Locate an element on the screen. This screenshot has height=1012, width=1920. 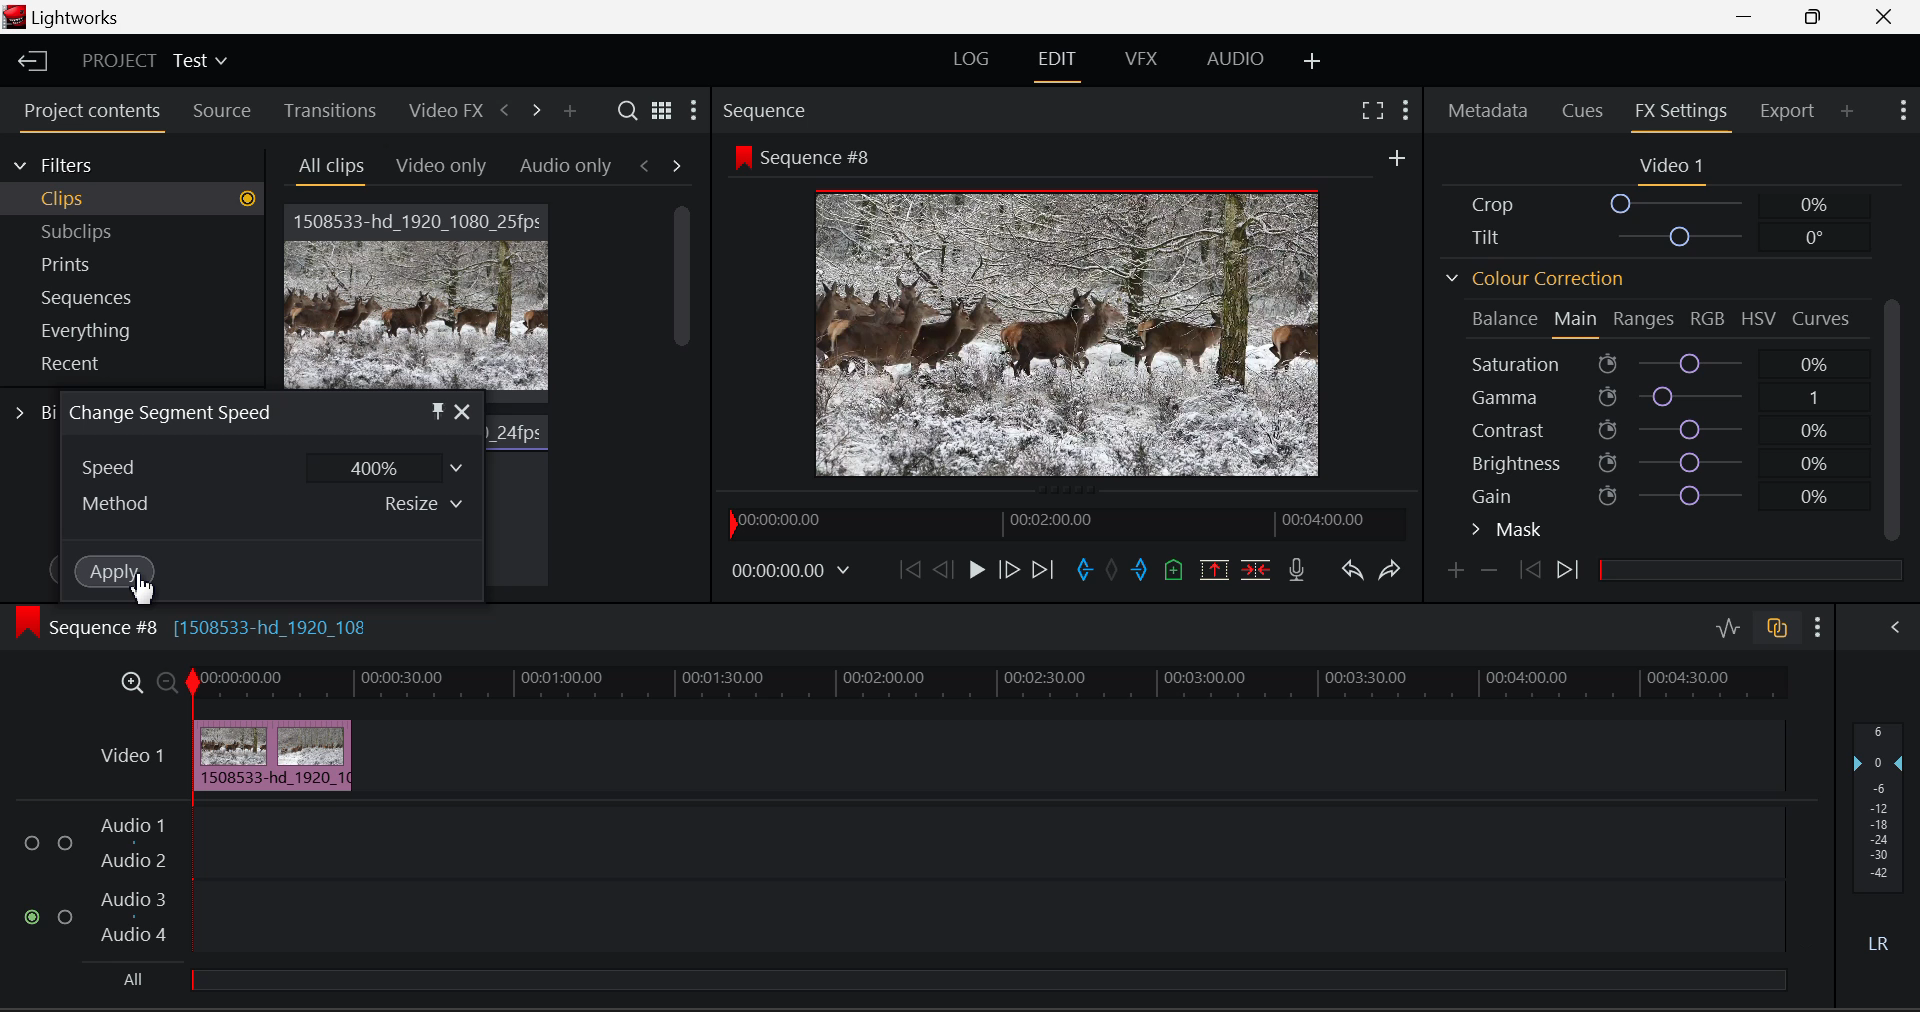
Cursor is located at coordinates (144, 588).